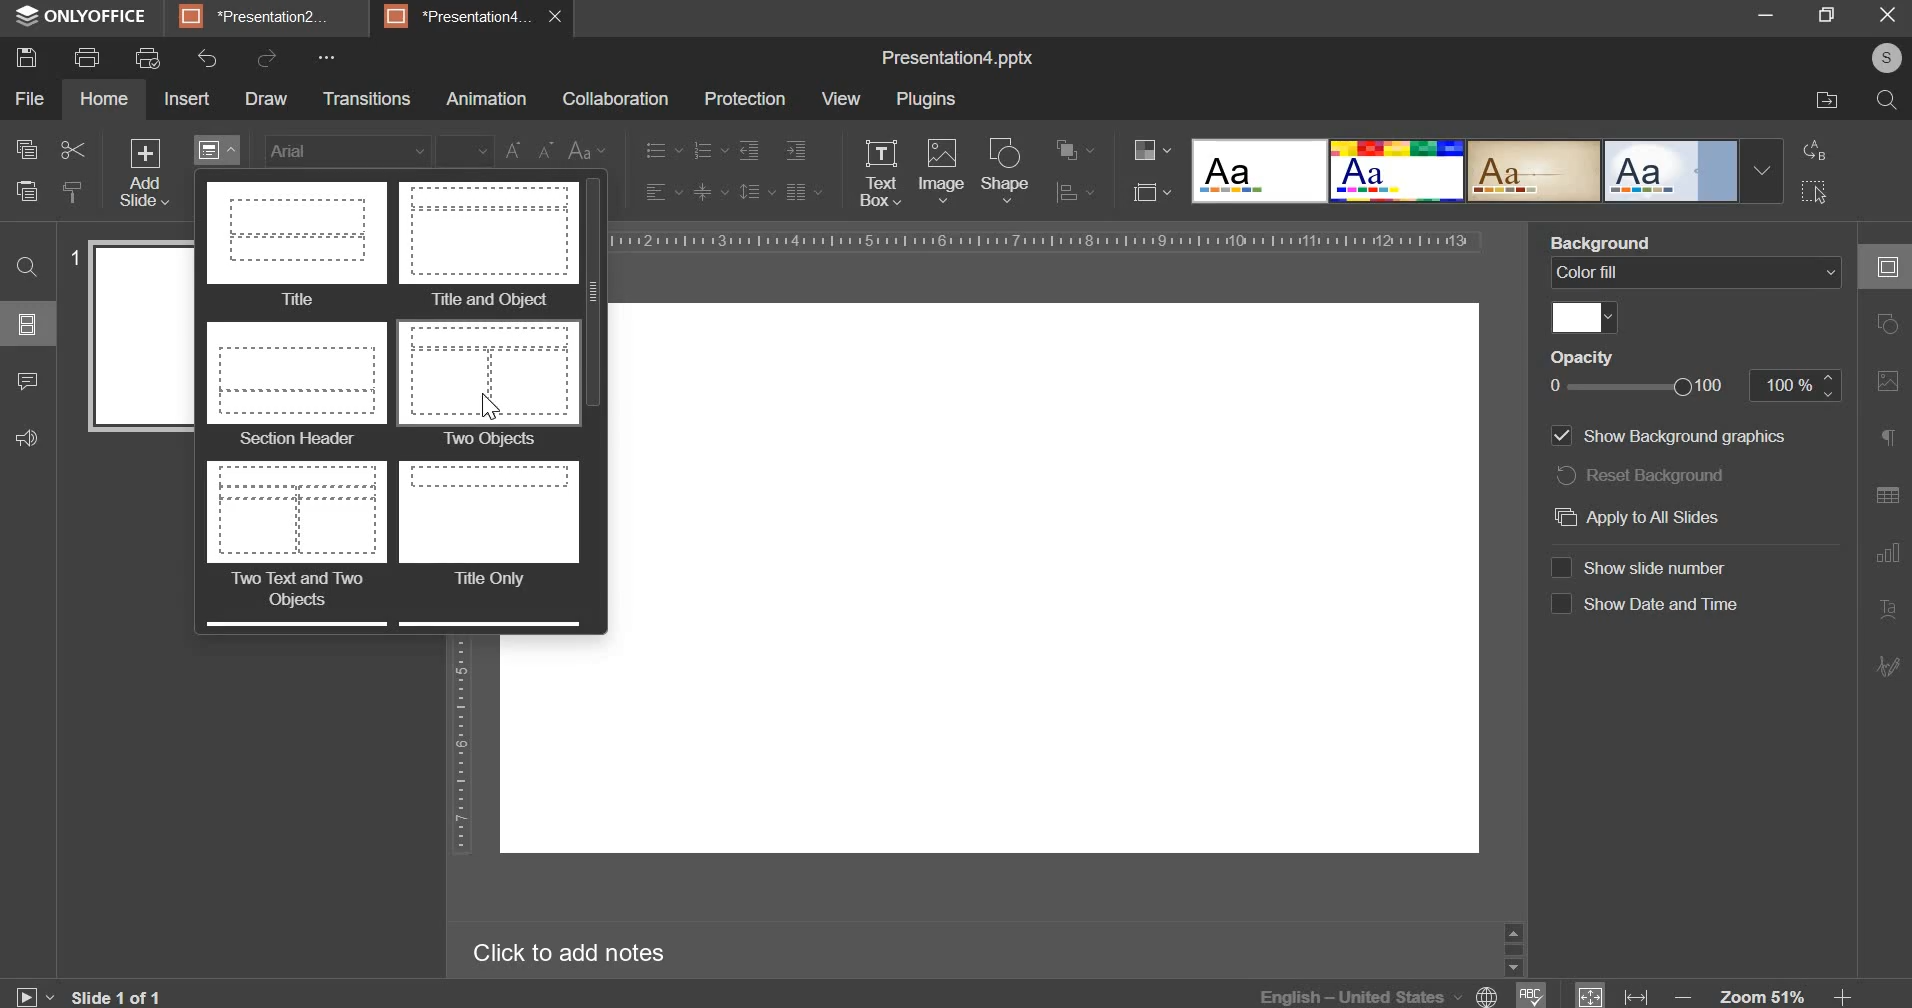 This screenshot has width=1912, height=1008. Describe the element at coordinates (1886, 611) in the screenshot. I see `text art` at that location.